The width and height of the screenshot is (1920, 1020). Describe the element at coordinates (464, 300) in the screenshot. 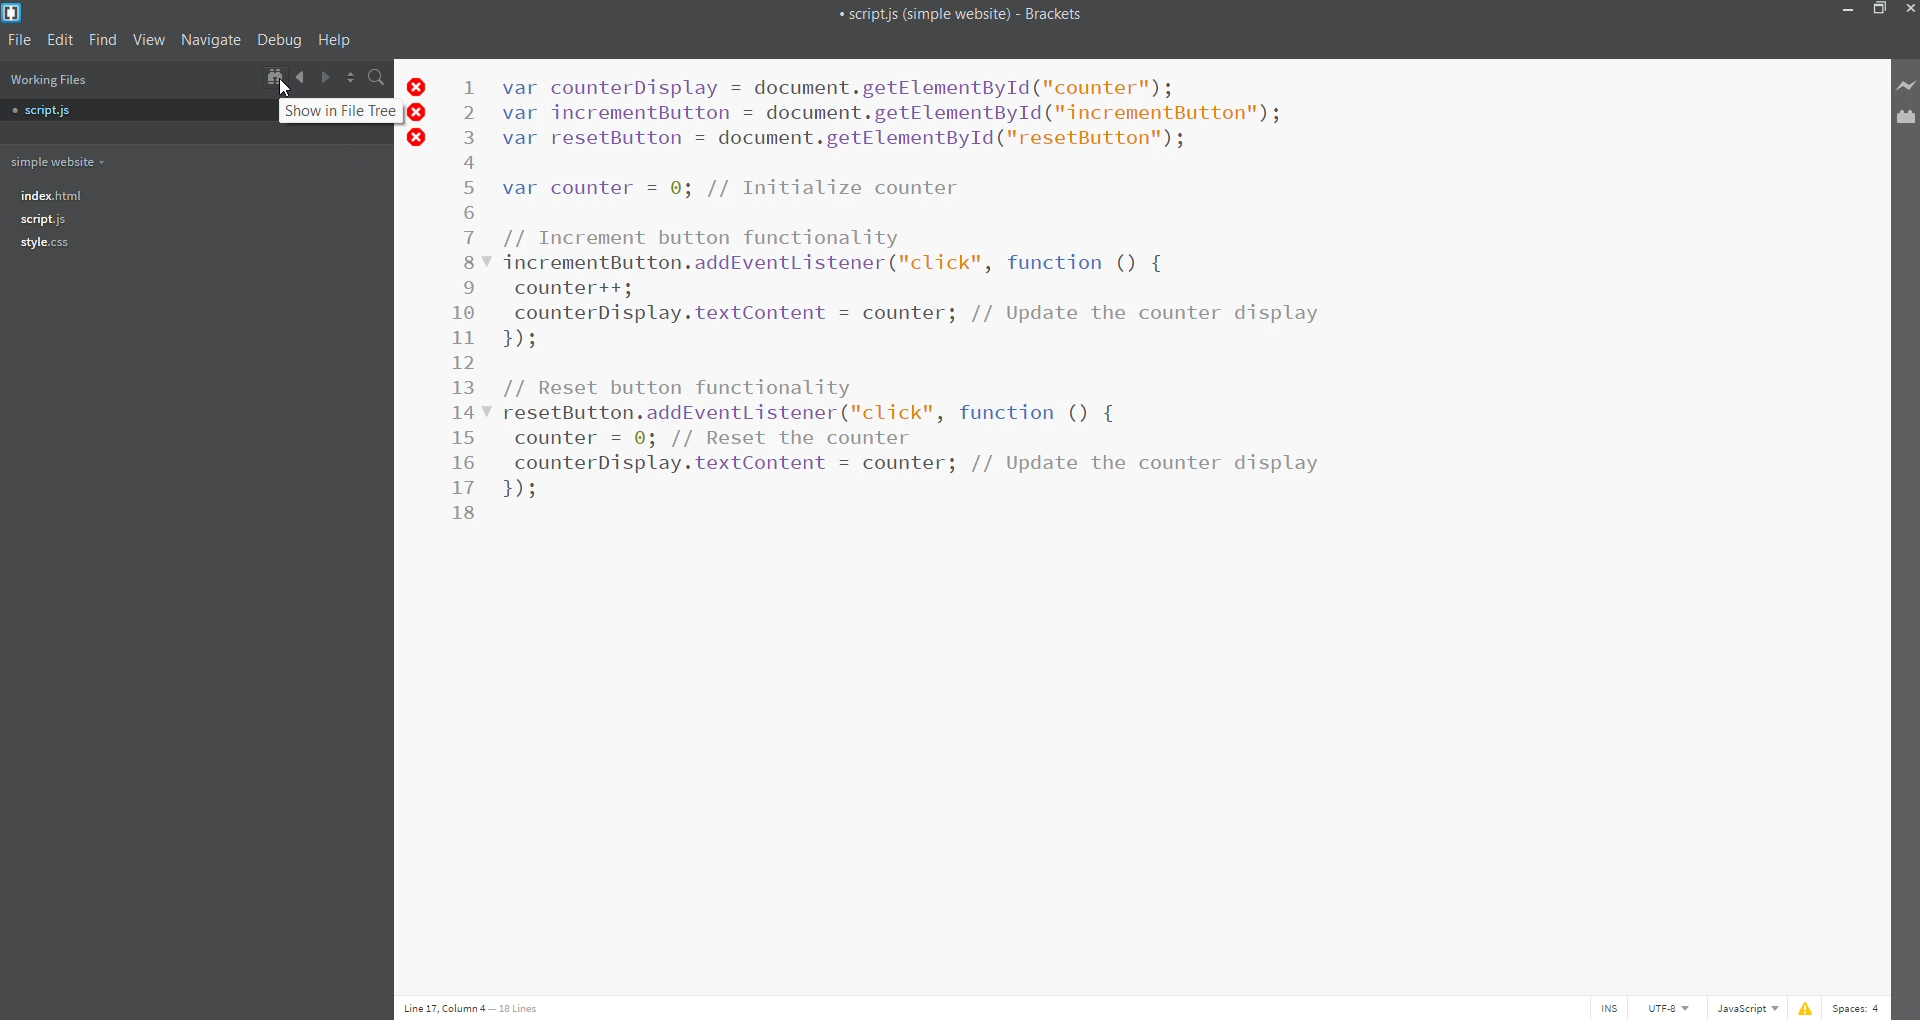

I see `line number` at that location.